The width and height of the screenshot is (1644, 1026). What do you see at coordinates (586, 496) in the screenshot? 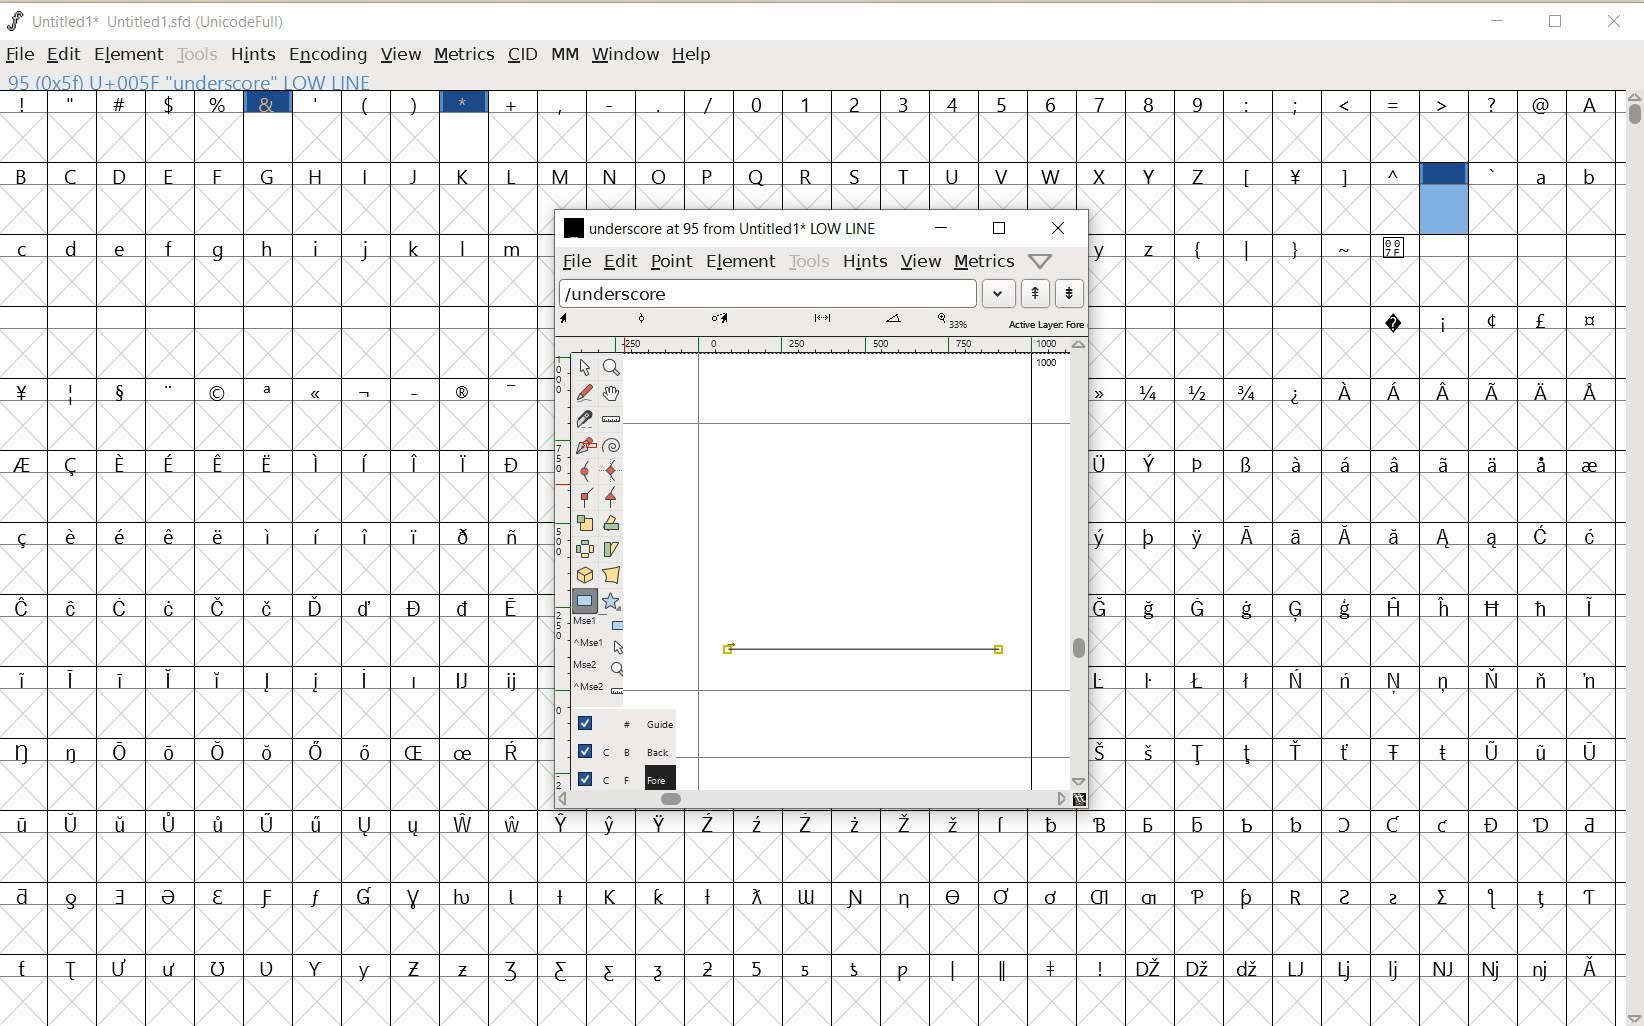
I see `Add a corner point` at bounding box center [586, 496].